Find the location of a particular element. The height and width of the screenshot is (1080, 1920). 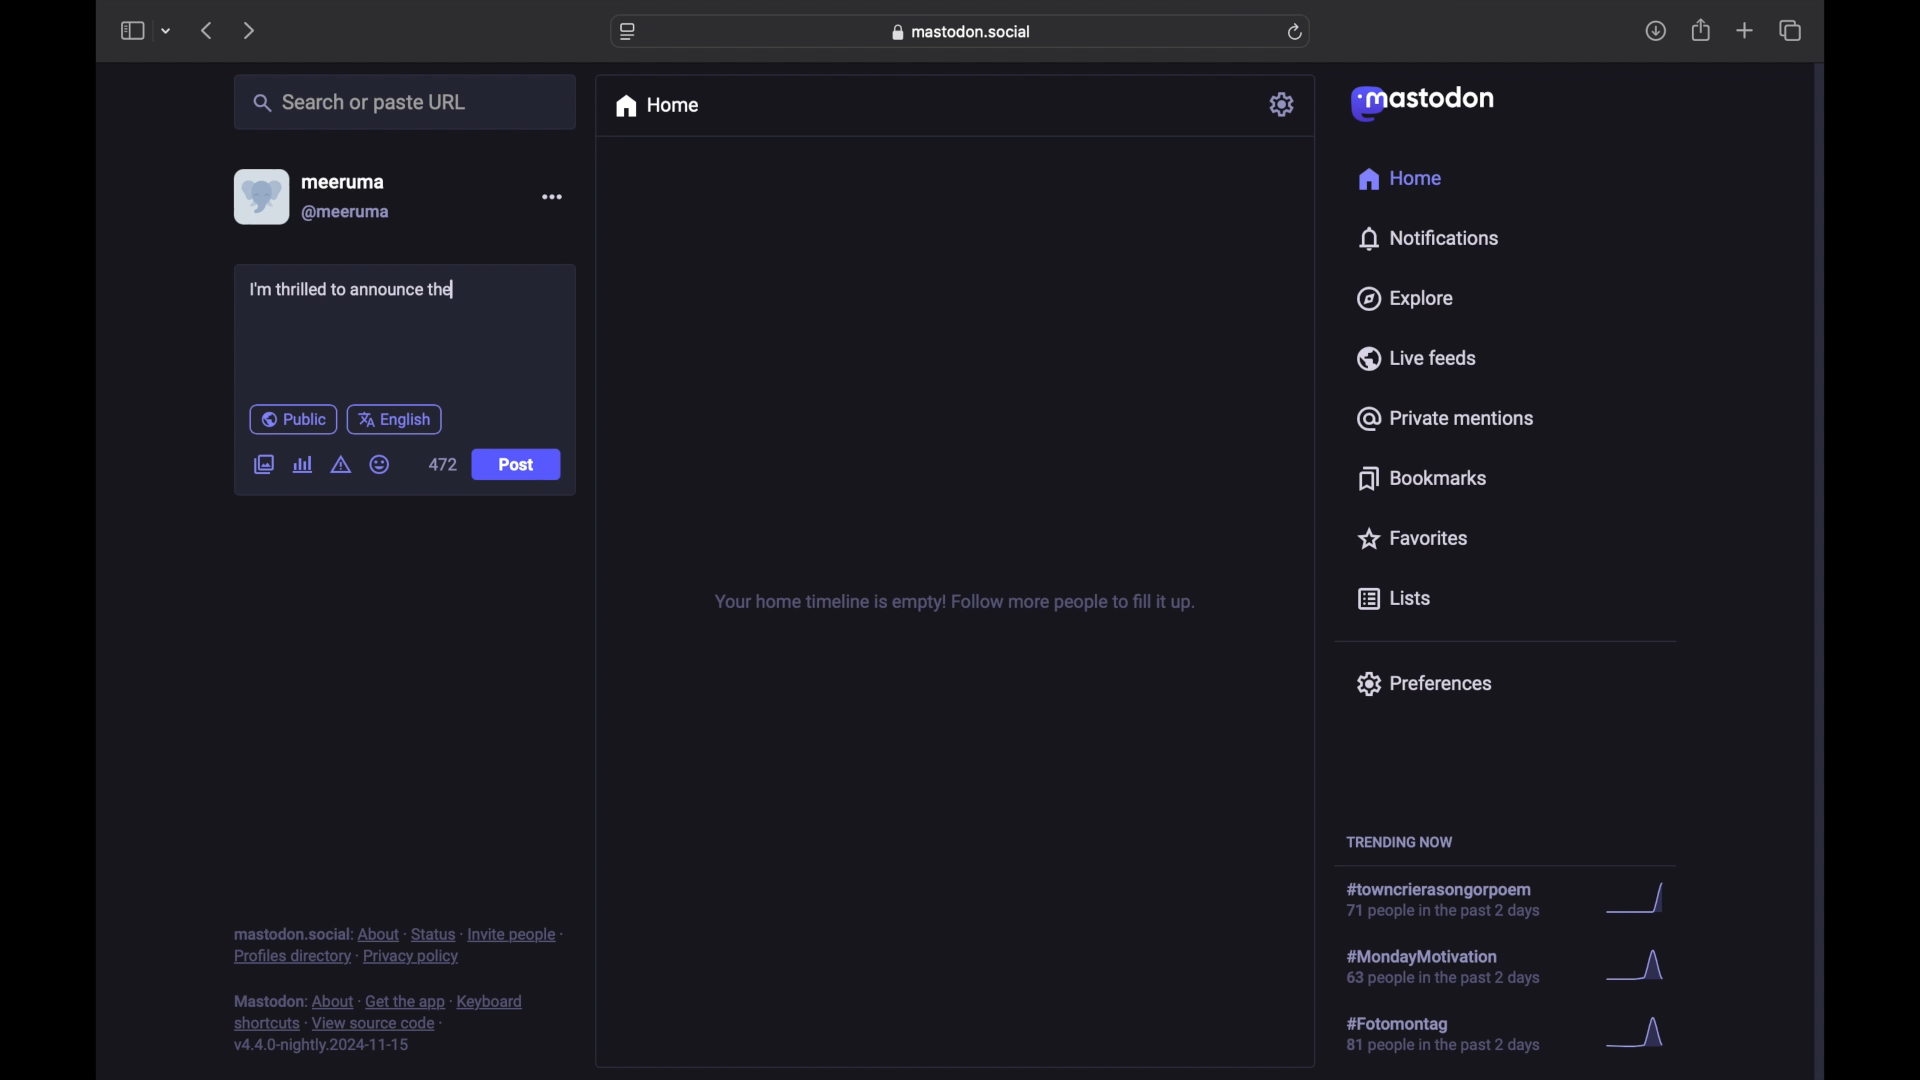

explore is located at coordinates (1406, 299).